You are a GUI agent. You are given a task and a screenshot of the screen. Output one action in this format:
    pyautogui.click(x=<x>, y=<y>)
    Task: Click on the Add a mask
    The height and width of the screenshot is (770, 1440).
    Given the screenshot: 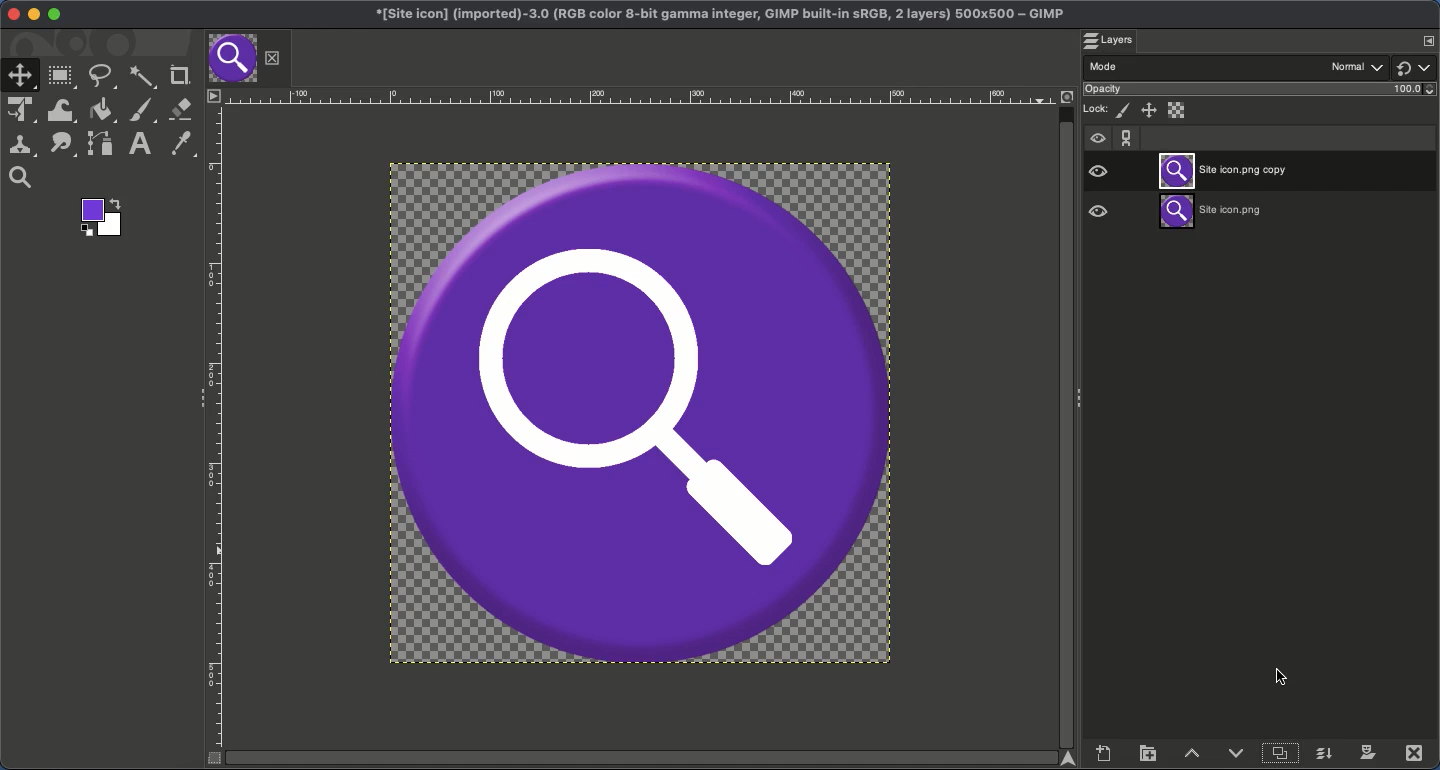 What is the action you would take?
    pyautogui.click(x=1367, y=752)
    